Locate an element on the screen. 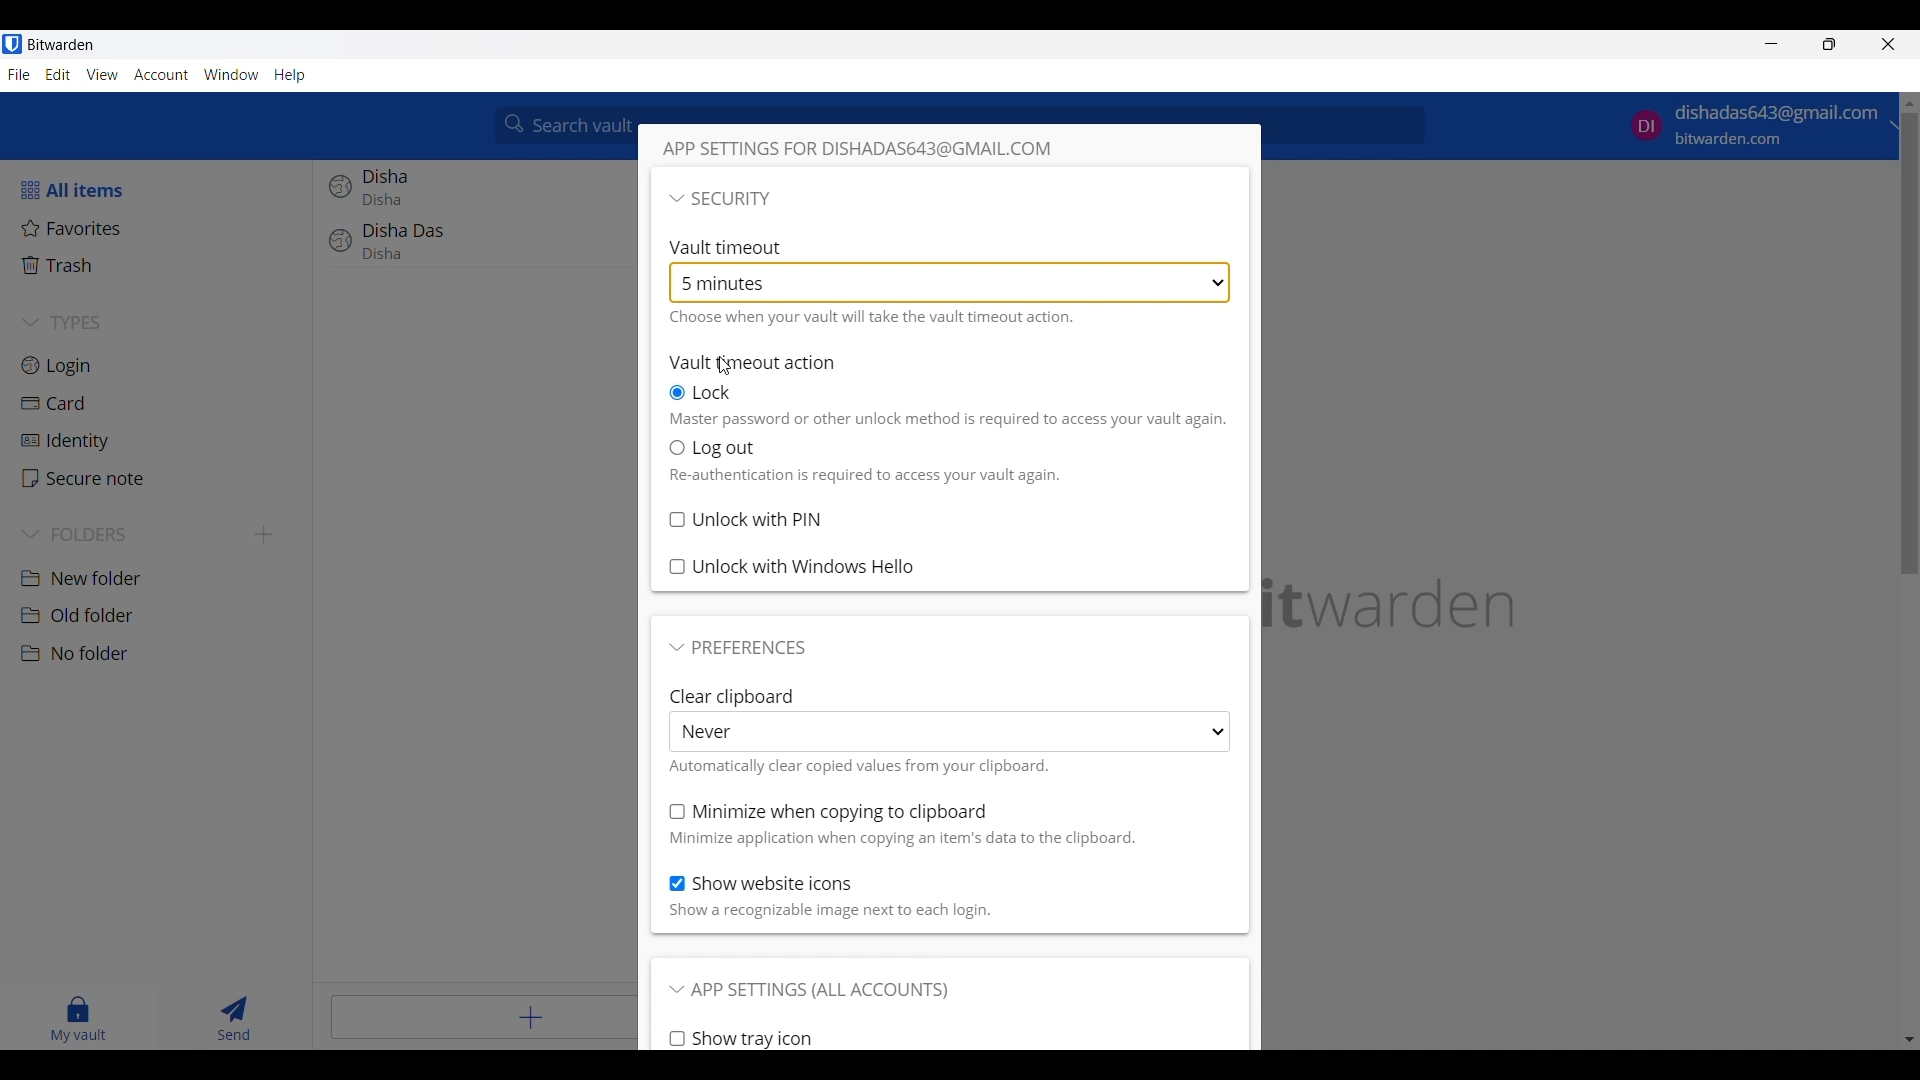 The image size is (1920, 1080). Secure note is located at coordinates (160, 478).